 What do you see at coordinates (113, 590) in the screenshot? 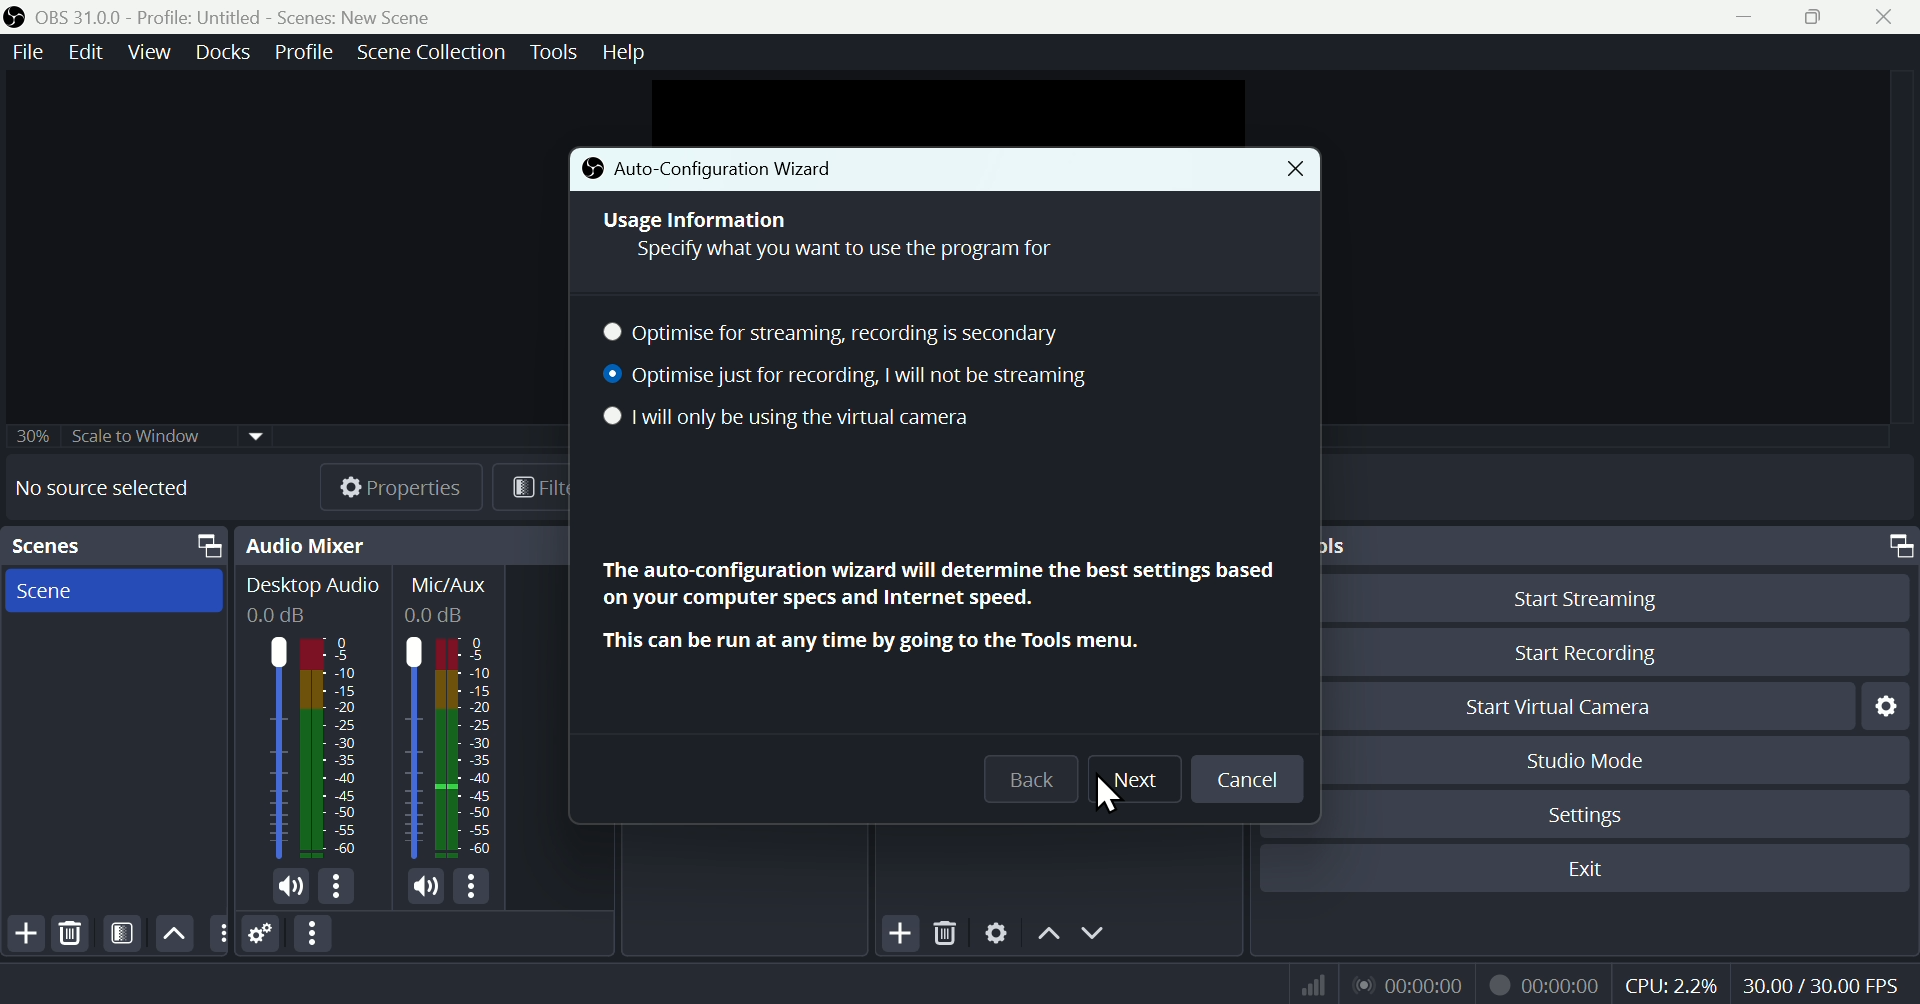
I see `Scene` at bounding box center [113, 590].